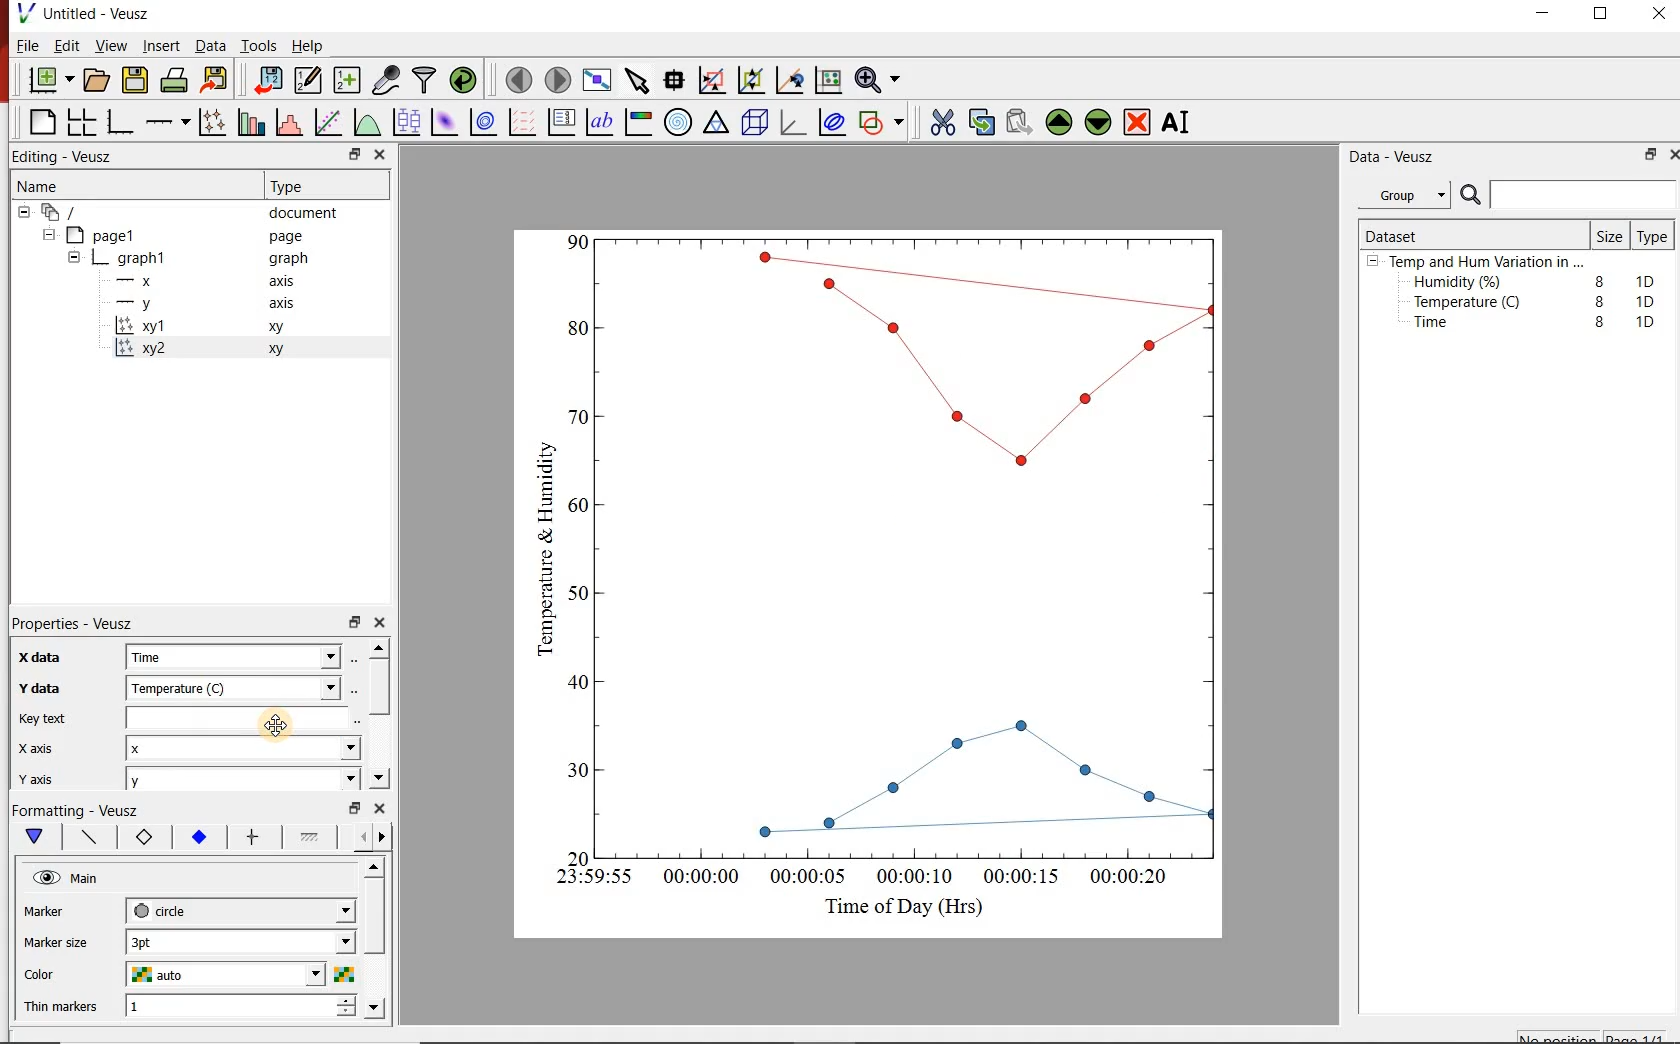  What do you see at coordinates (369, 125) in the screenshot?
I see `plot a function` at bounding box center [369, 125].